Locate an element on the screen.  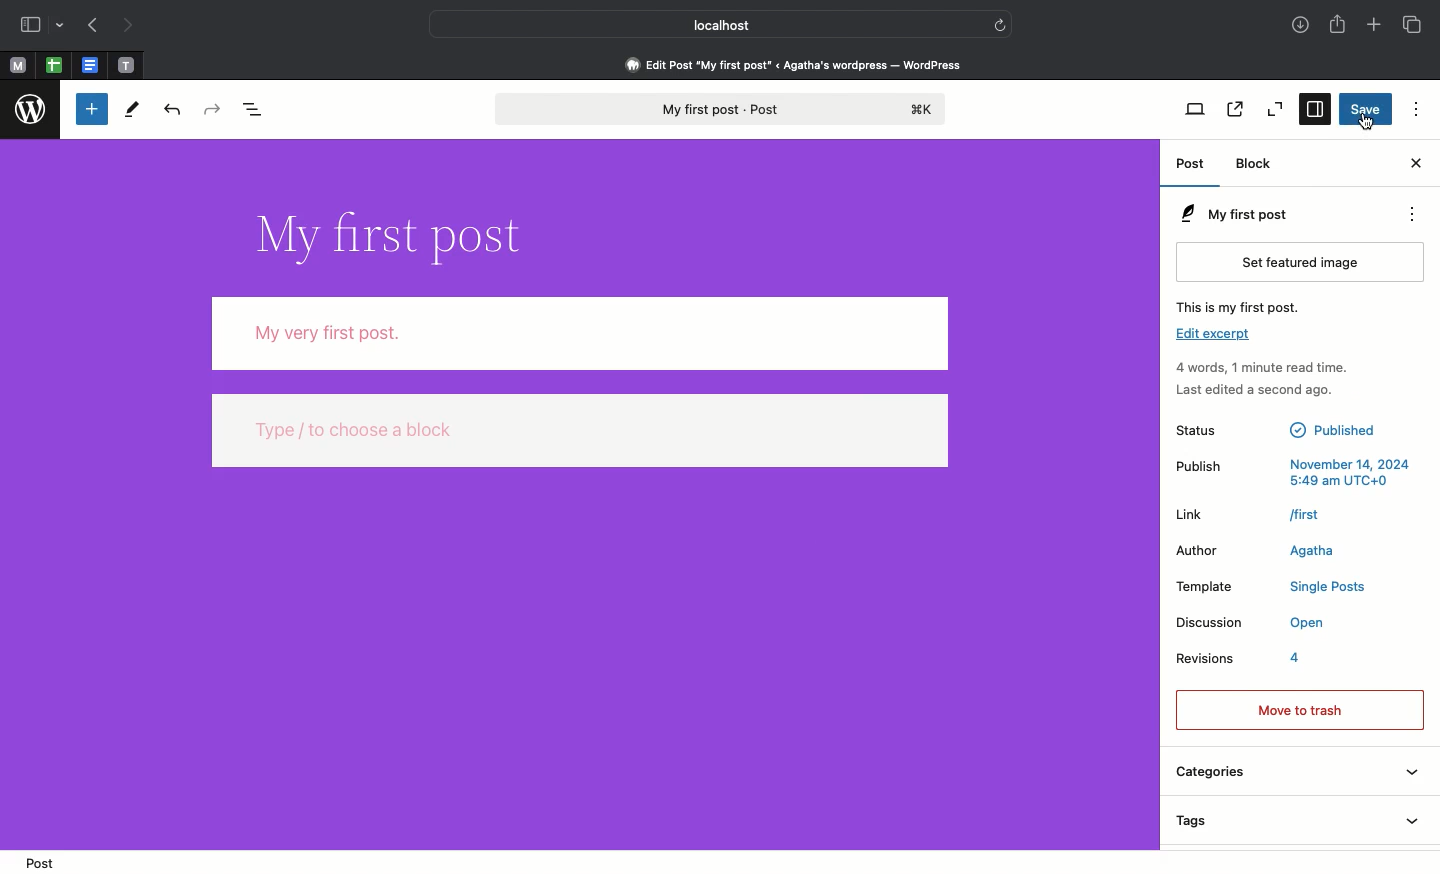
Author is located at coordinates (1271, 552).